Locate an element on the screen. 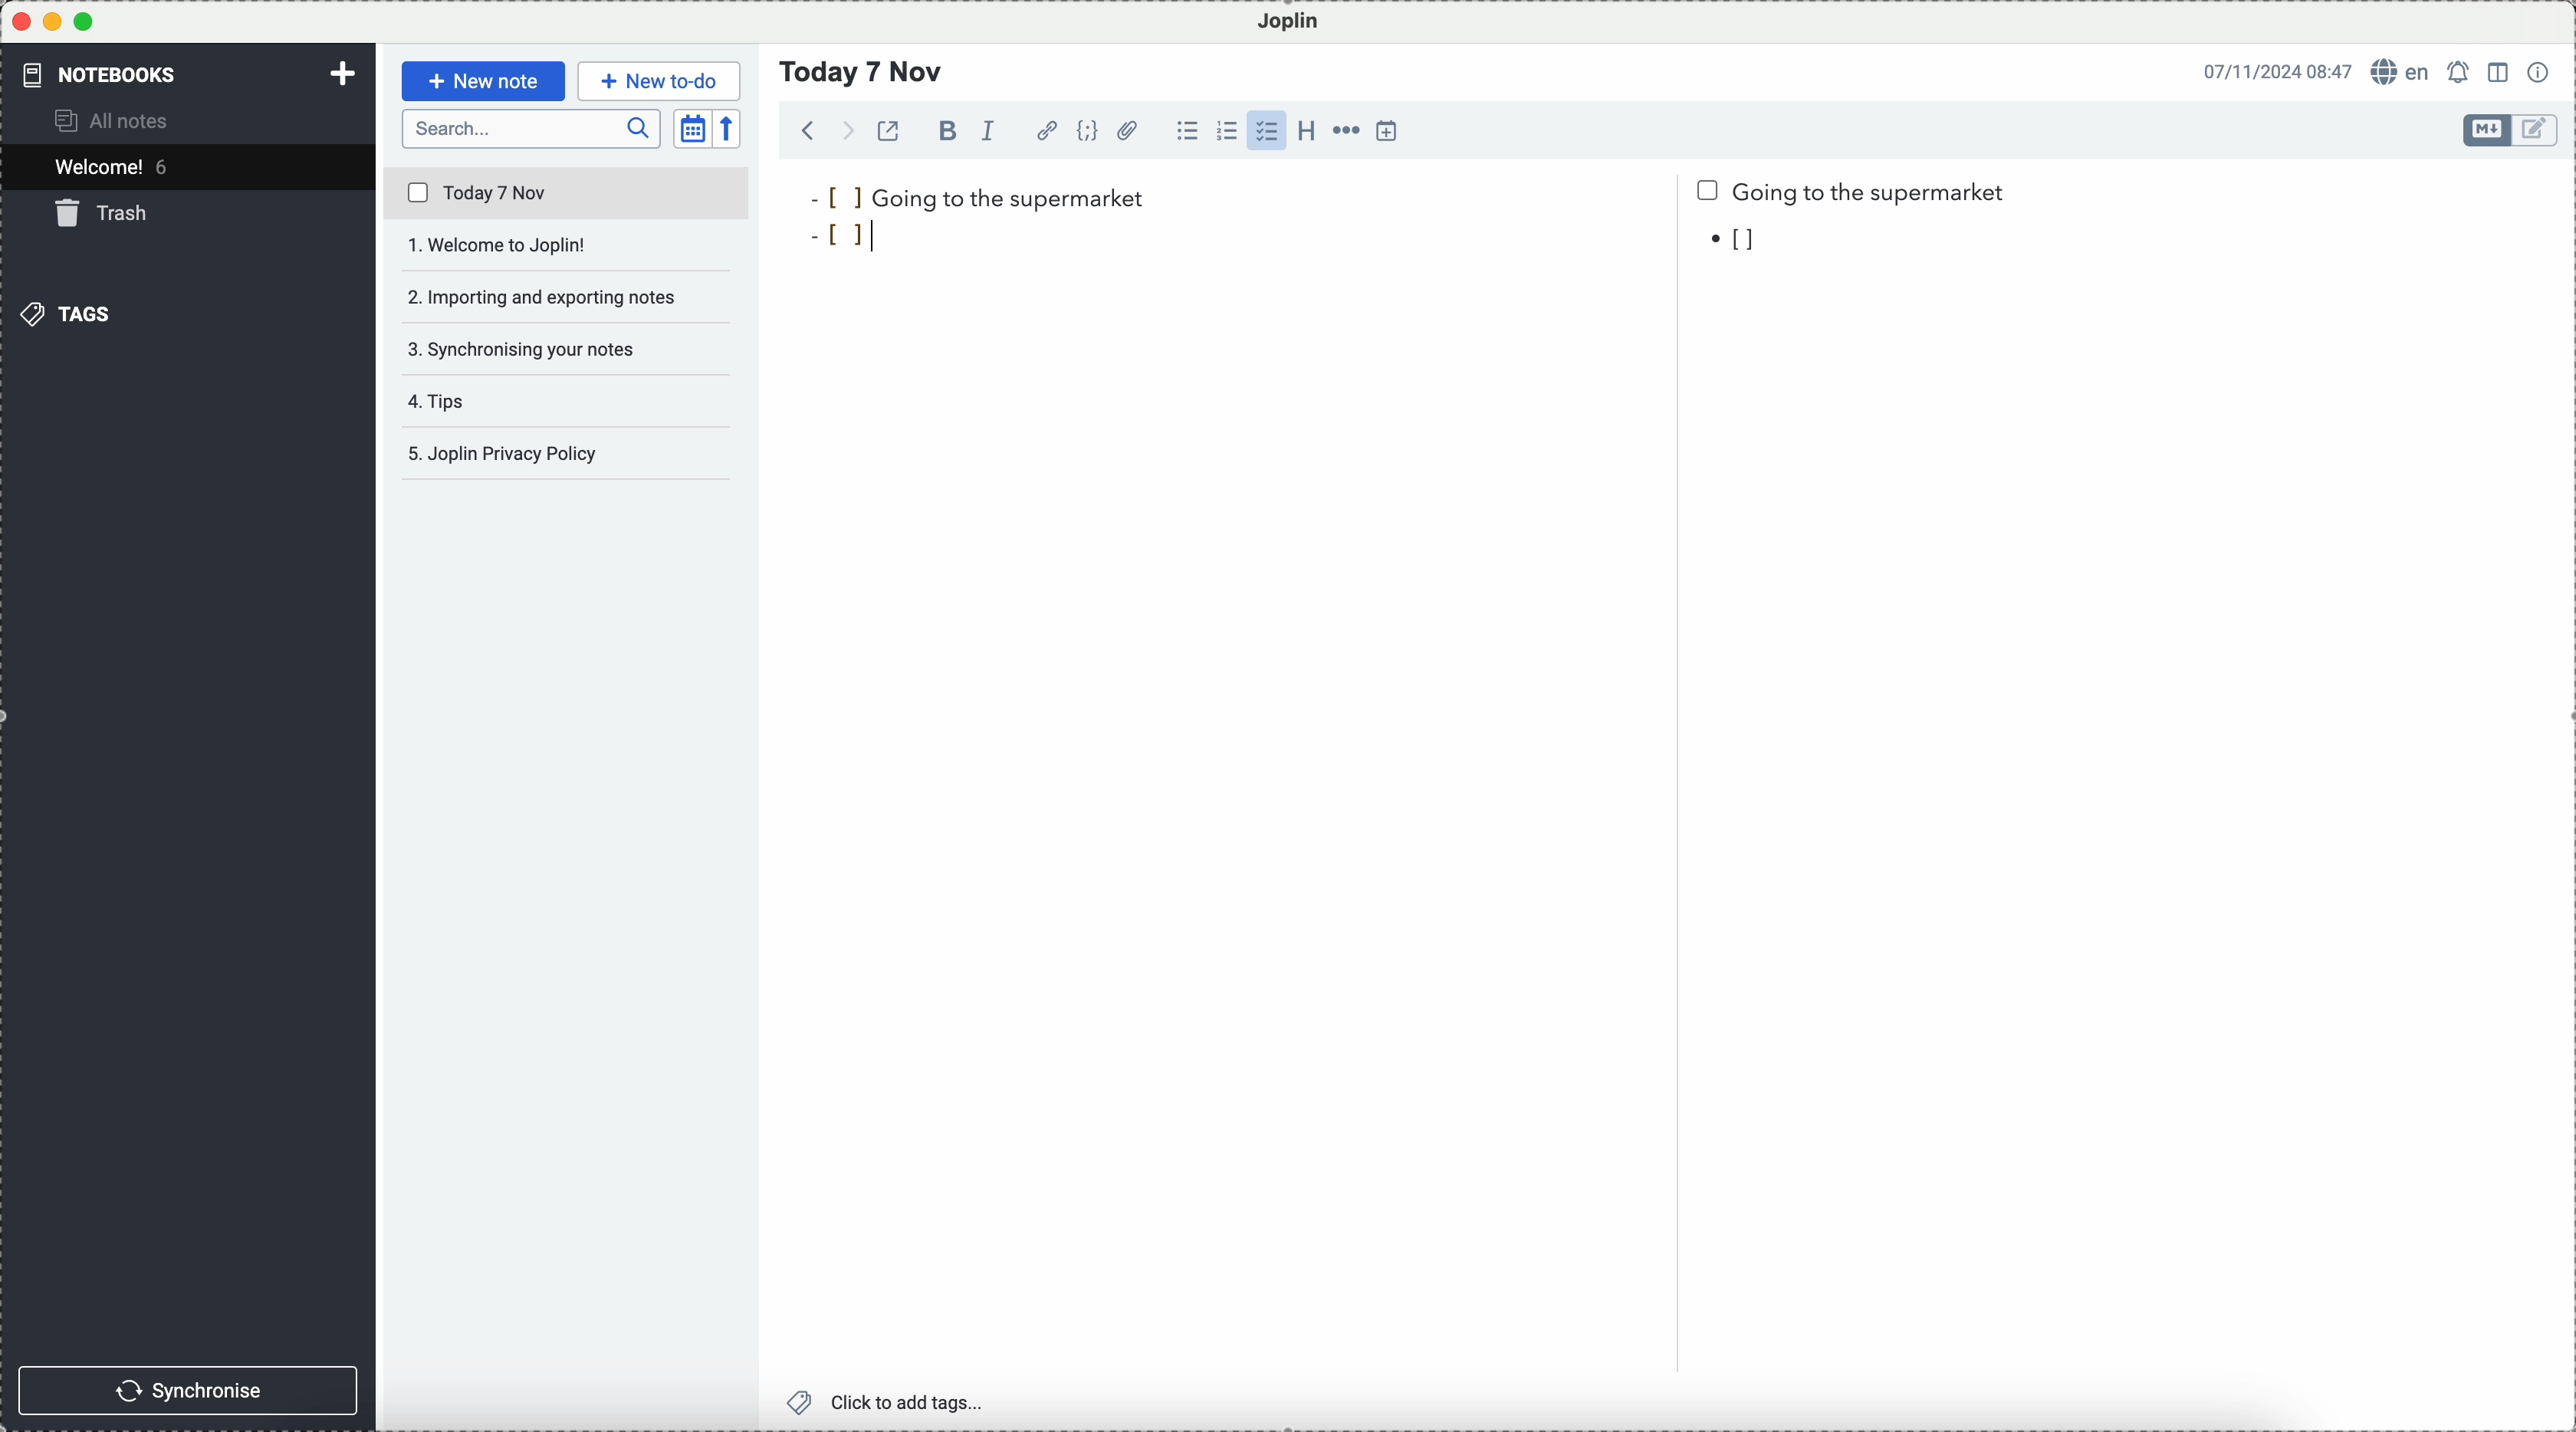 The width and height of the screenshot is (2576, 1432). bold is located at coordinates (944, 130).